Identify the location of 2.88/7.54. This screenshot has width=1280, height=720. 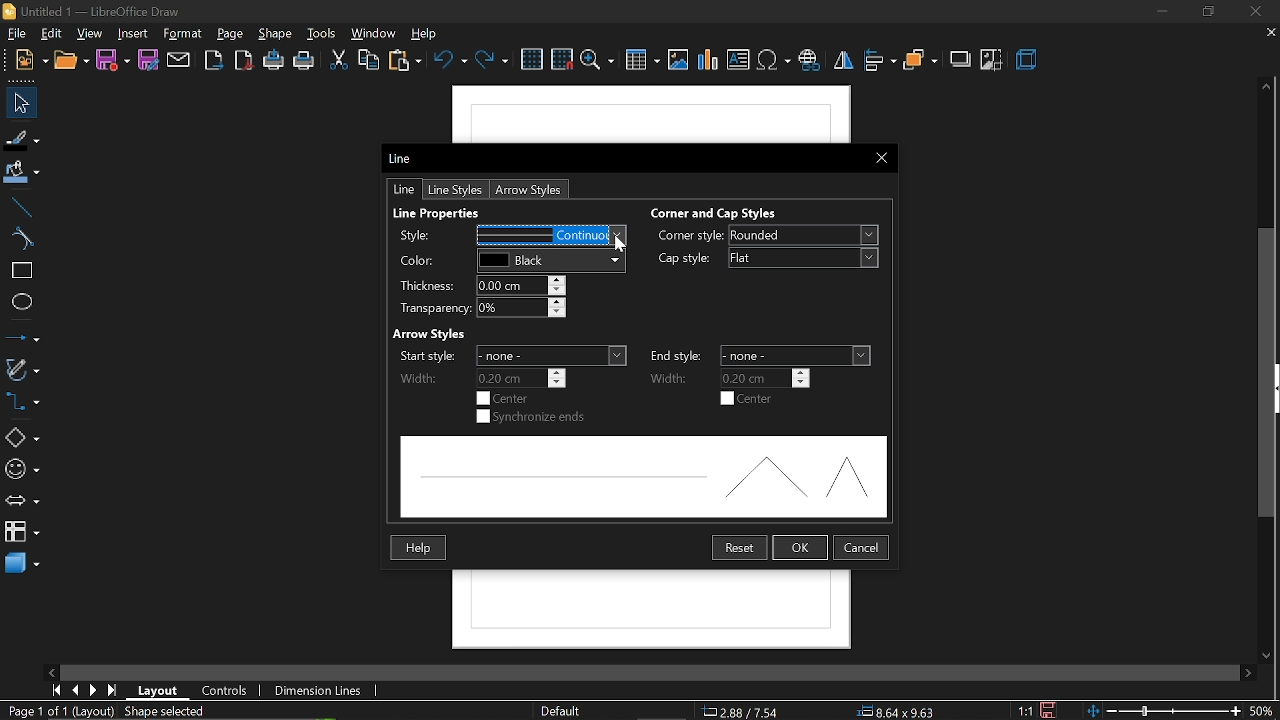
(742, 710).